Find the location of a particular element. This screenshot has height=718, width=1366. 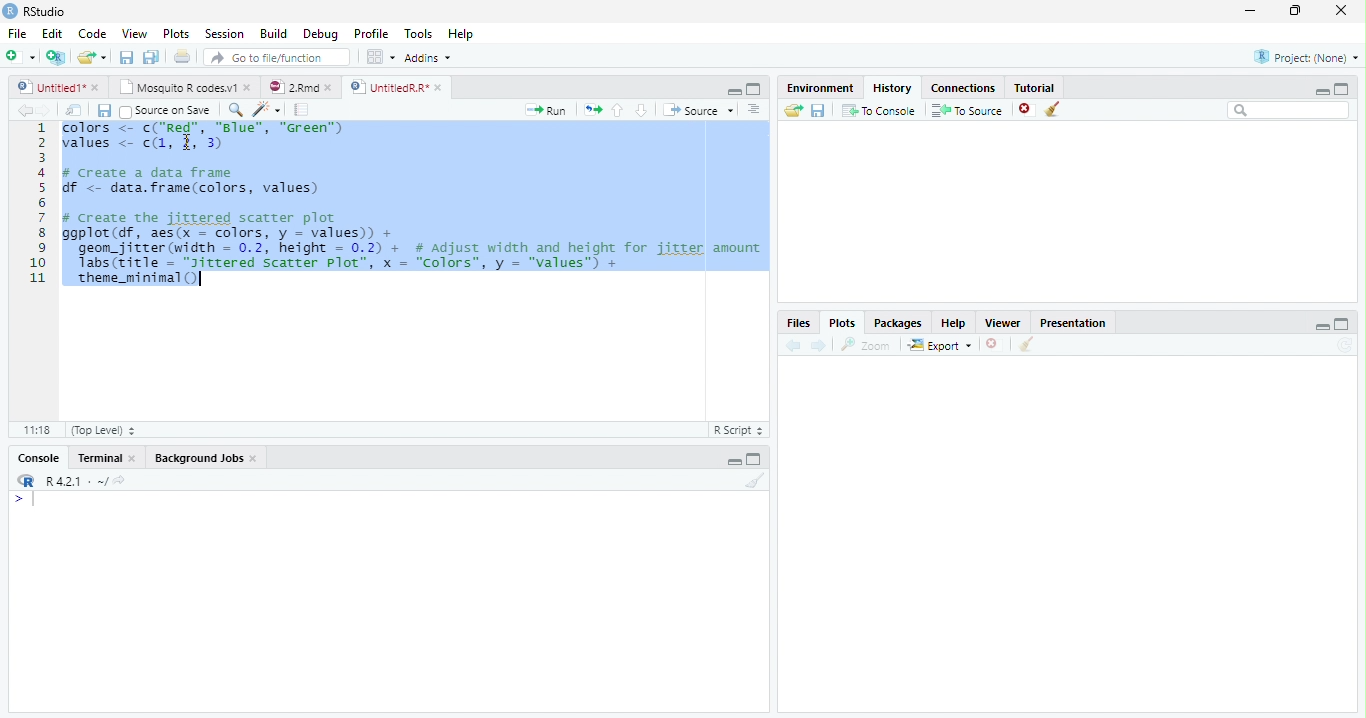

Source on Save is located at coordinates (167, 111).